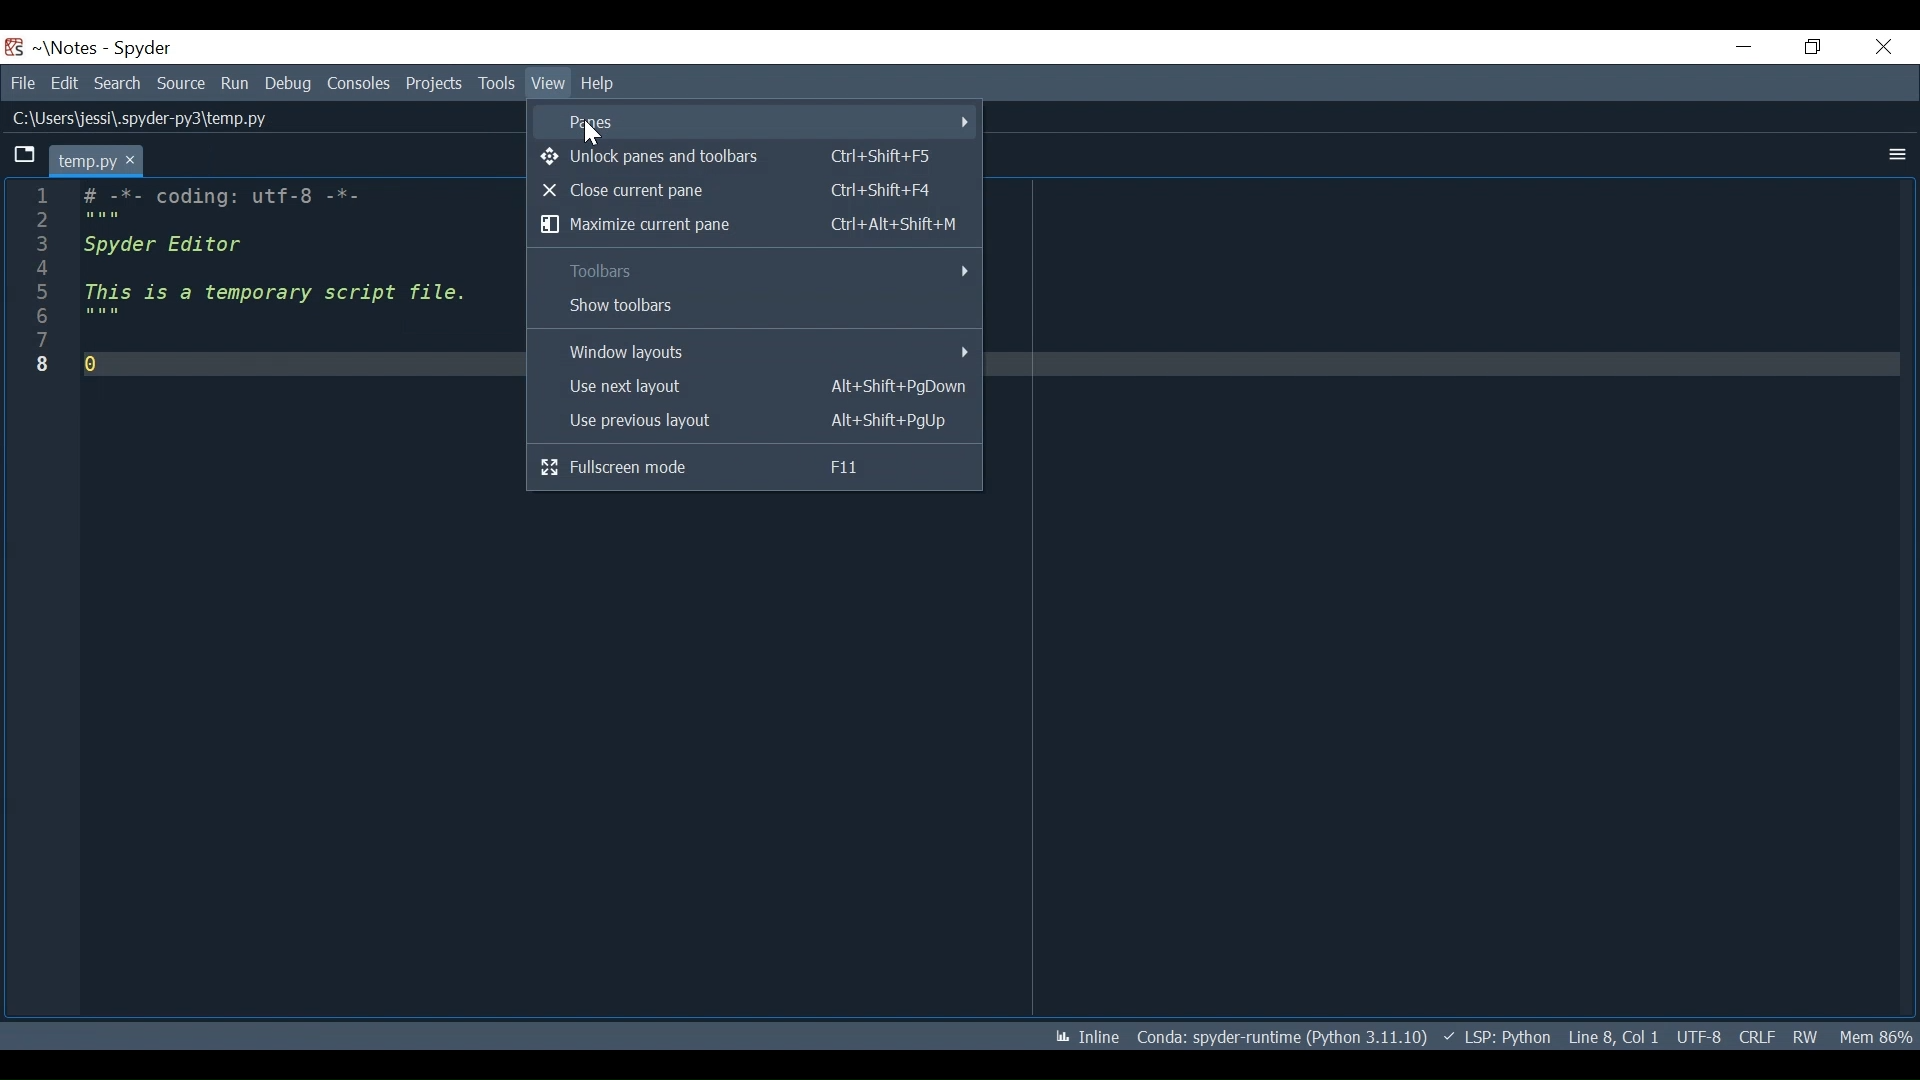 The width and height of the screenshot is (1920, 1080). Describe the element at coordinates (757, 121) in the screenshot. I see `Panes` at that location.